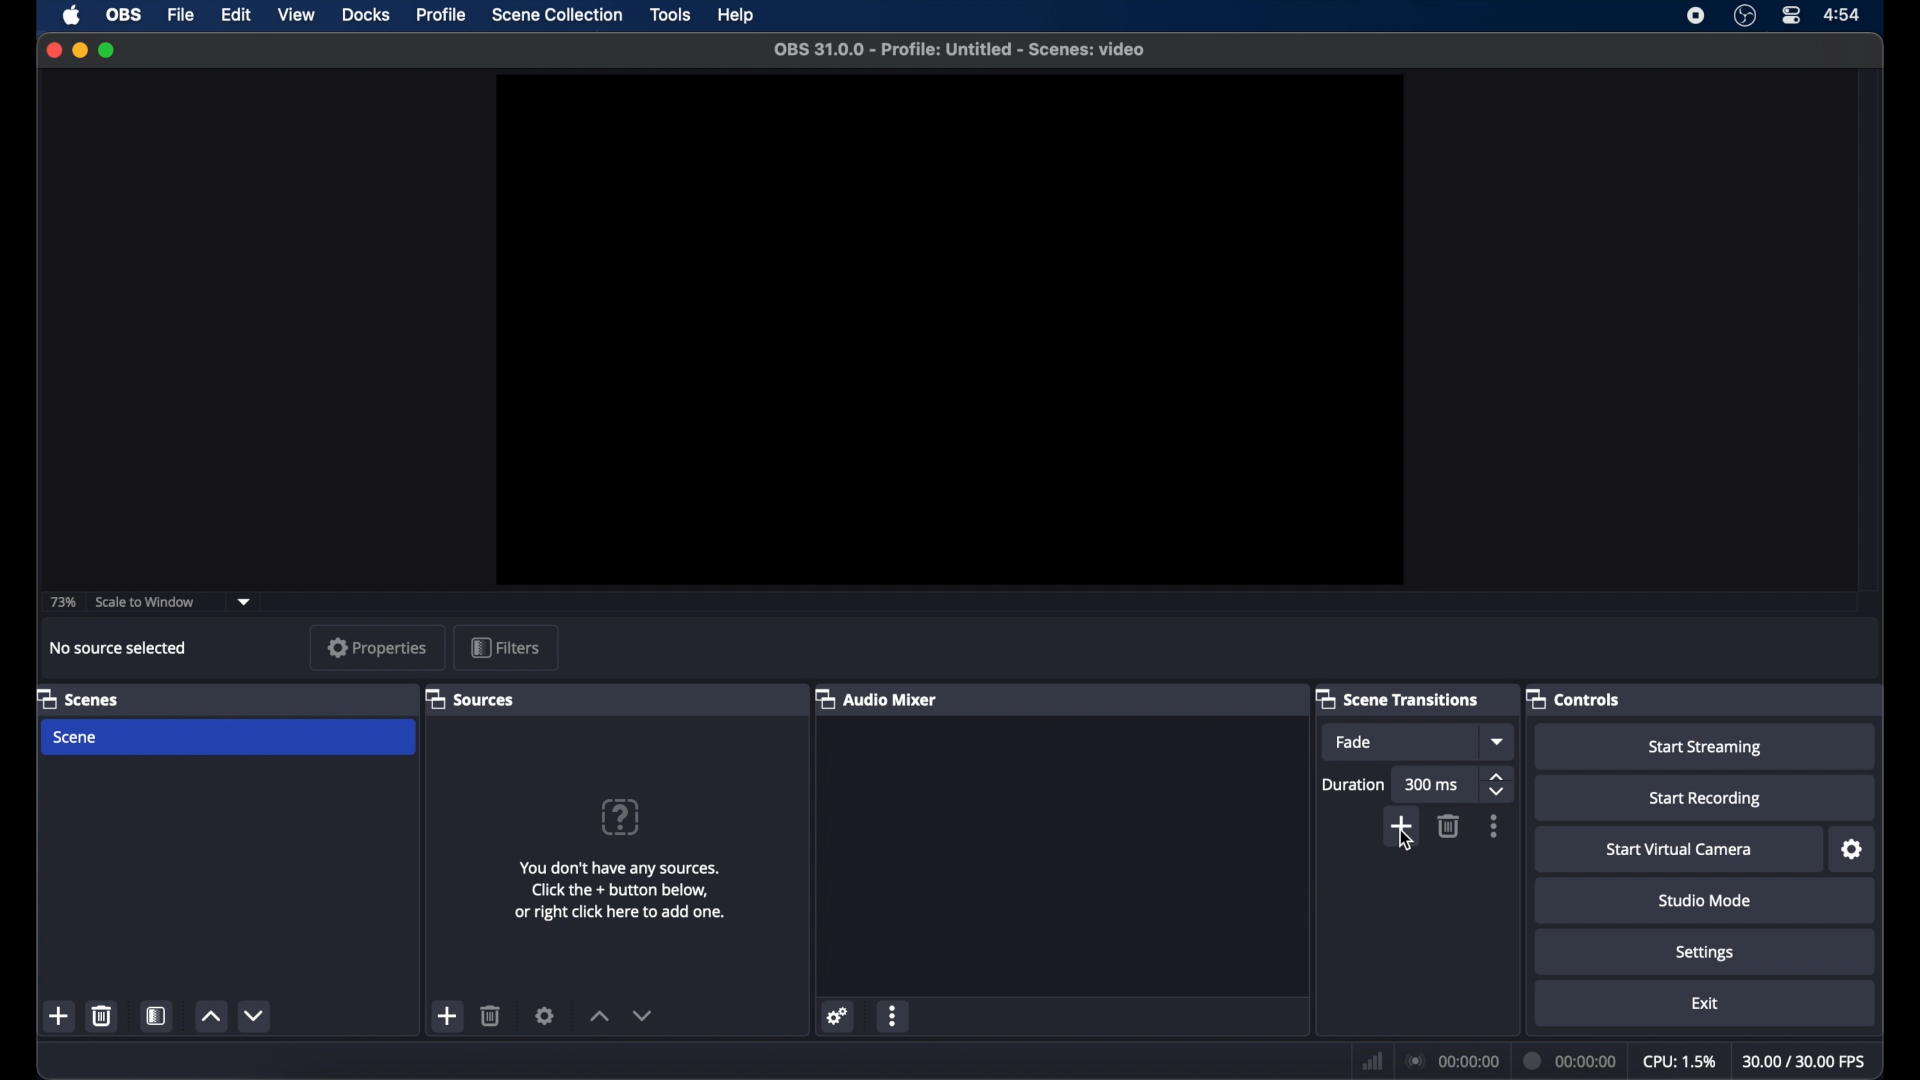 The width and height of the screenshot is (1920, 1080). Describe the element at coordinates (642, 1015) in the screenshot. I see `decrement` at that location.